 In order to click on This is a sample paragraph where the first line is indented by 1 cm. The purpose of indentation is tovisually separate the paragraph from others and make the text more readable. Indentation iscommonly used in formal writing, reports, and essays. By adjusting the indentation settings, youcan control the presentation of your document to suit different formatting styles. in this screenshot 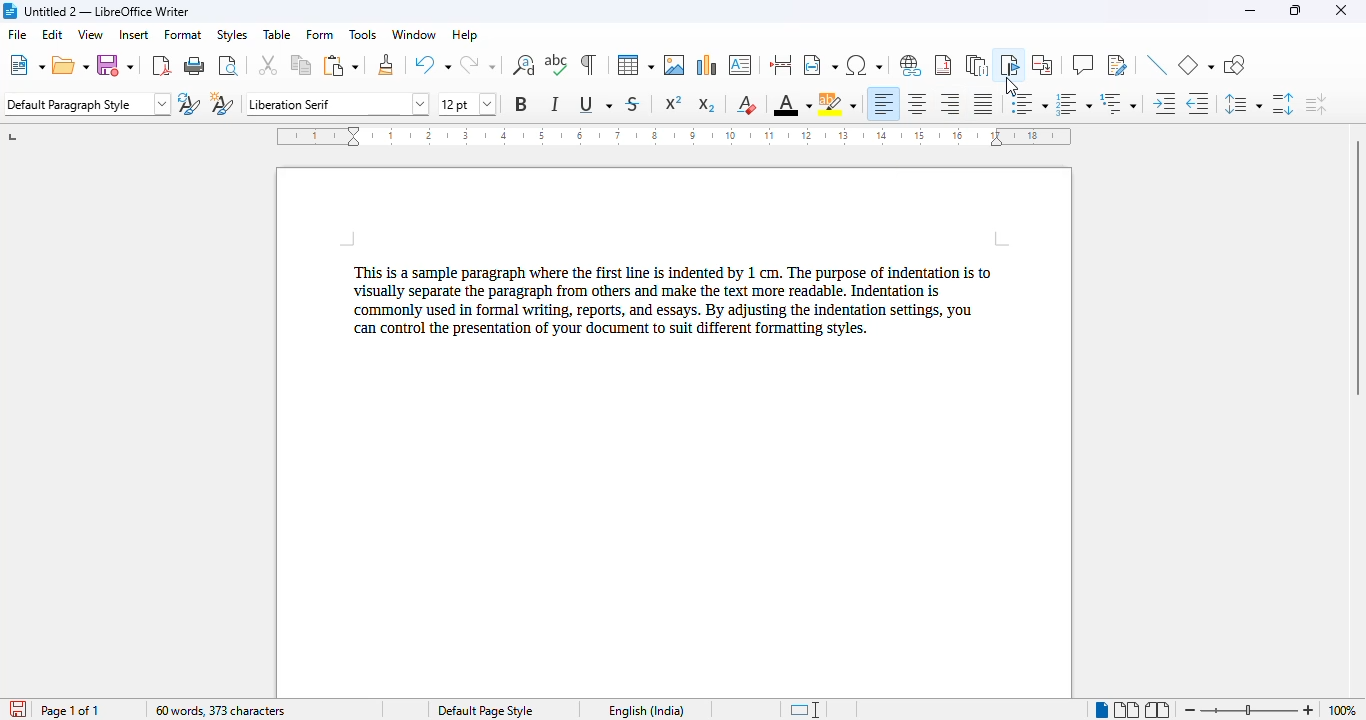, I will do `click(674, 300)`.